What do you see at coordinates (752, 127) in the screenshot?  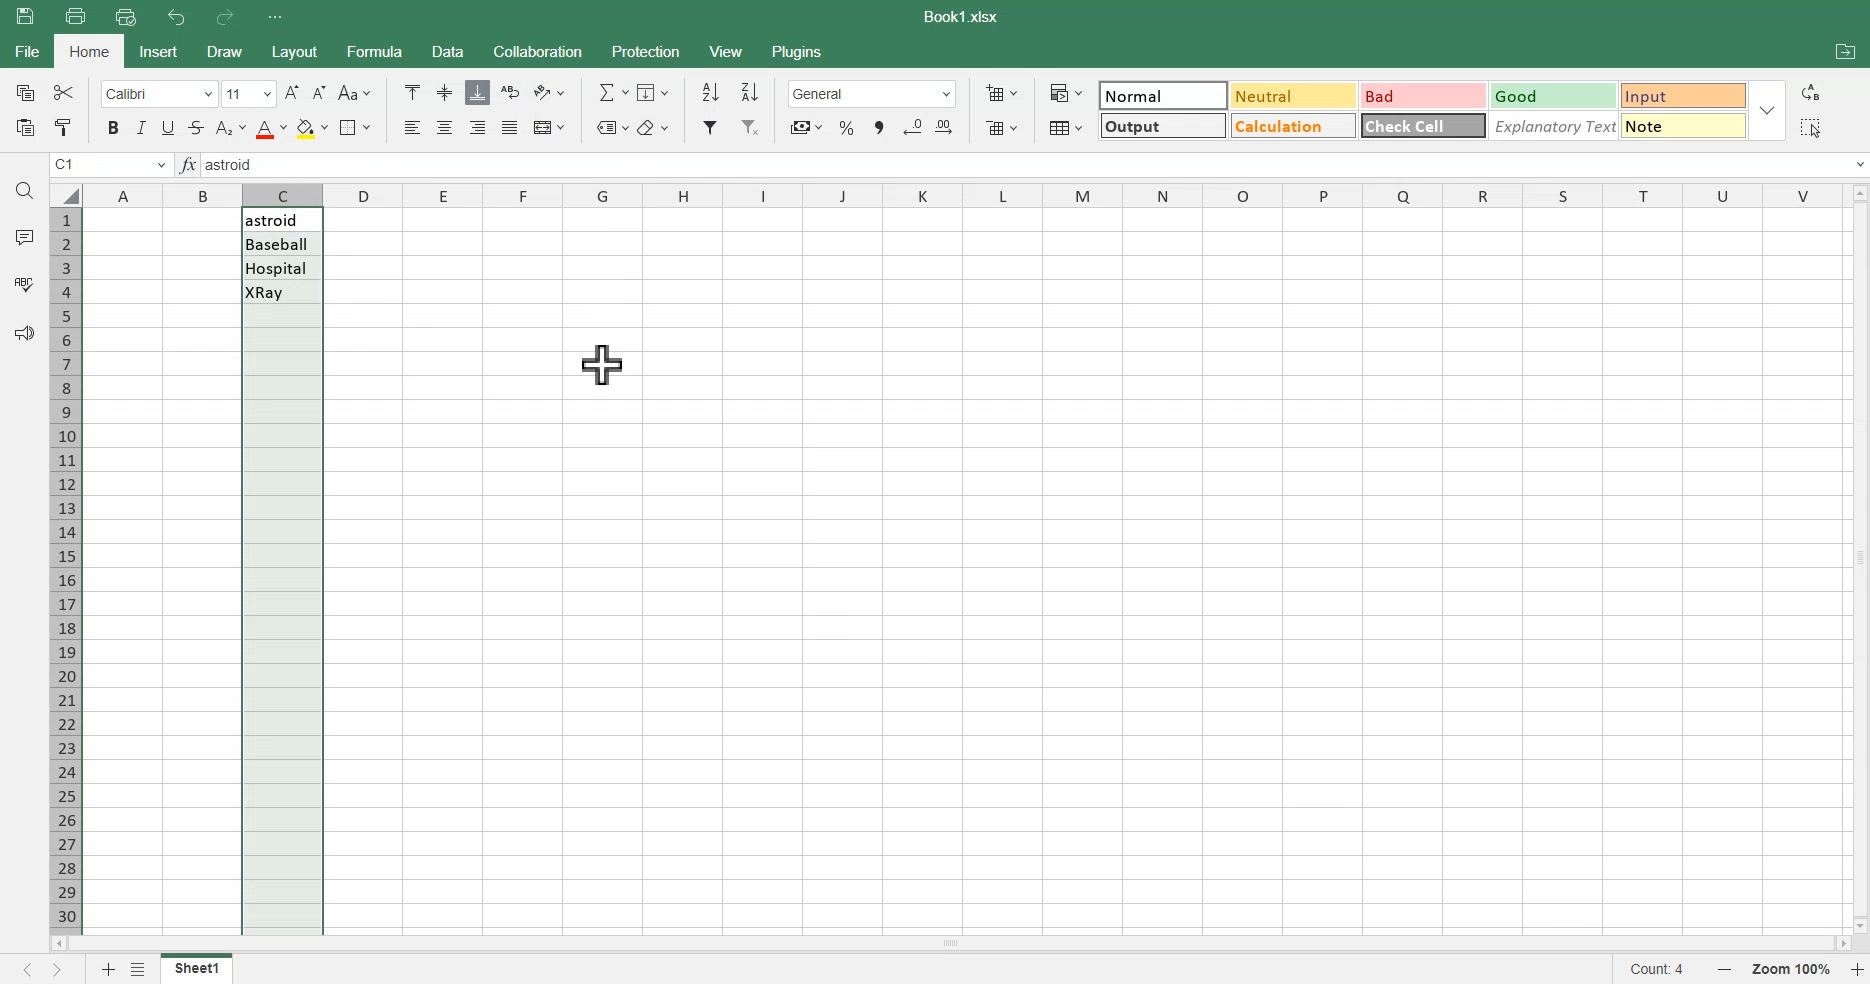 I see `Remove Filter` at bounding box center [752, 127].